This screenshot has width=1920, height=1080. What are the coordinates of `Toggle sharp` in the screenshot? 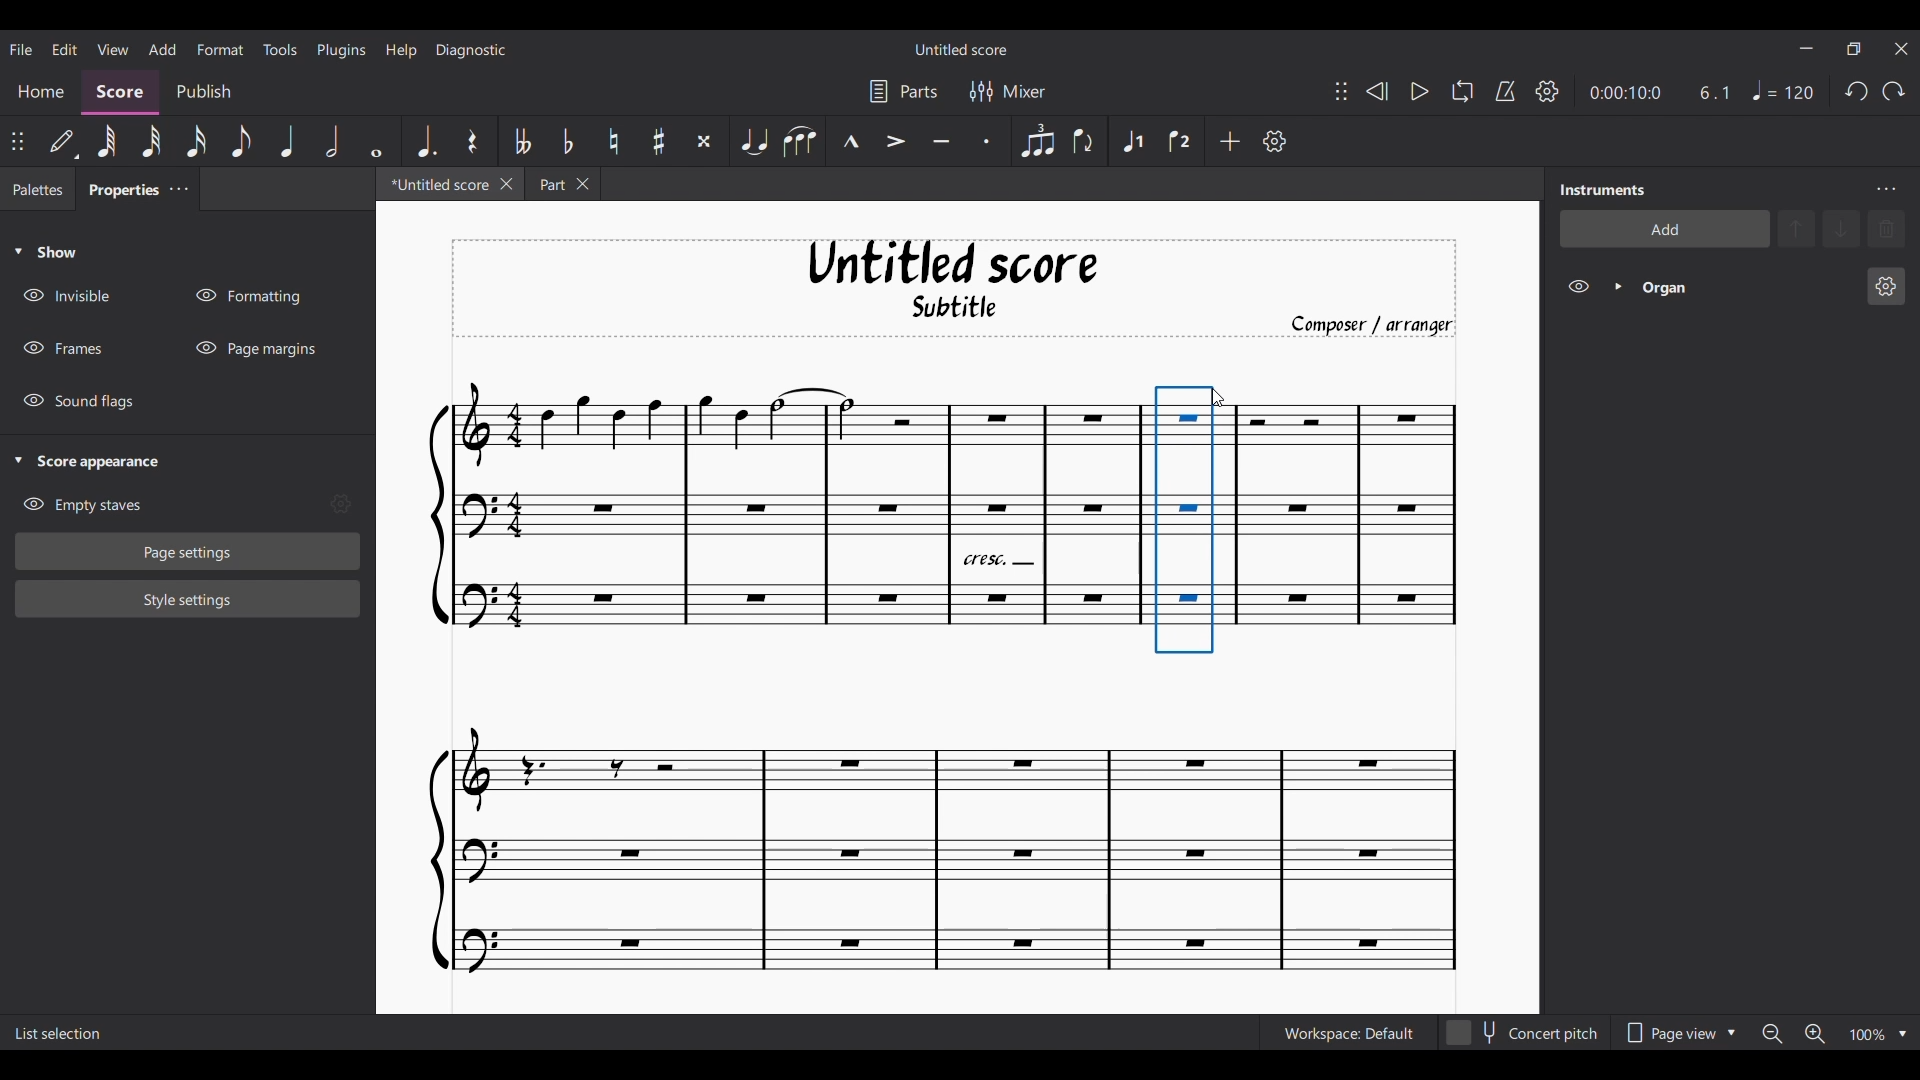 It's located at (658, 142).